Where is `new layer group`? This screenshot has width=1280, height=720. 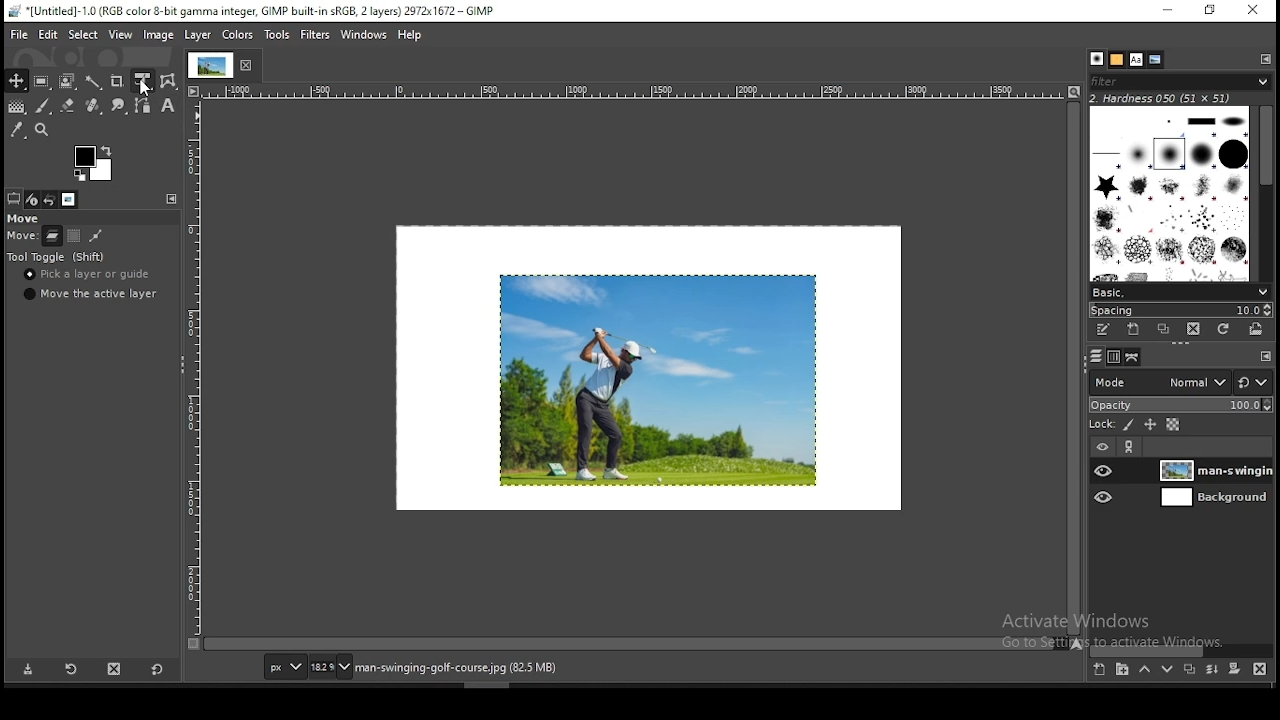
new layer group is located at coordinates (1119, 670).